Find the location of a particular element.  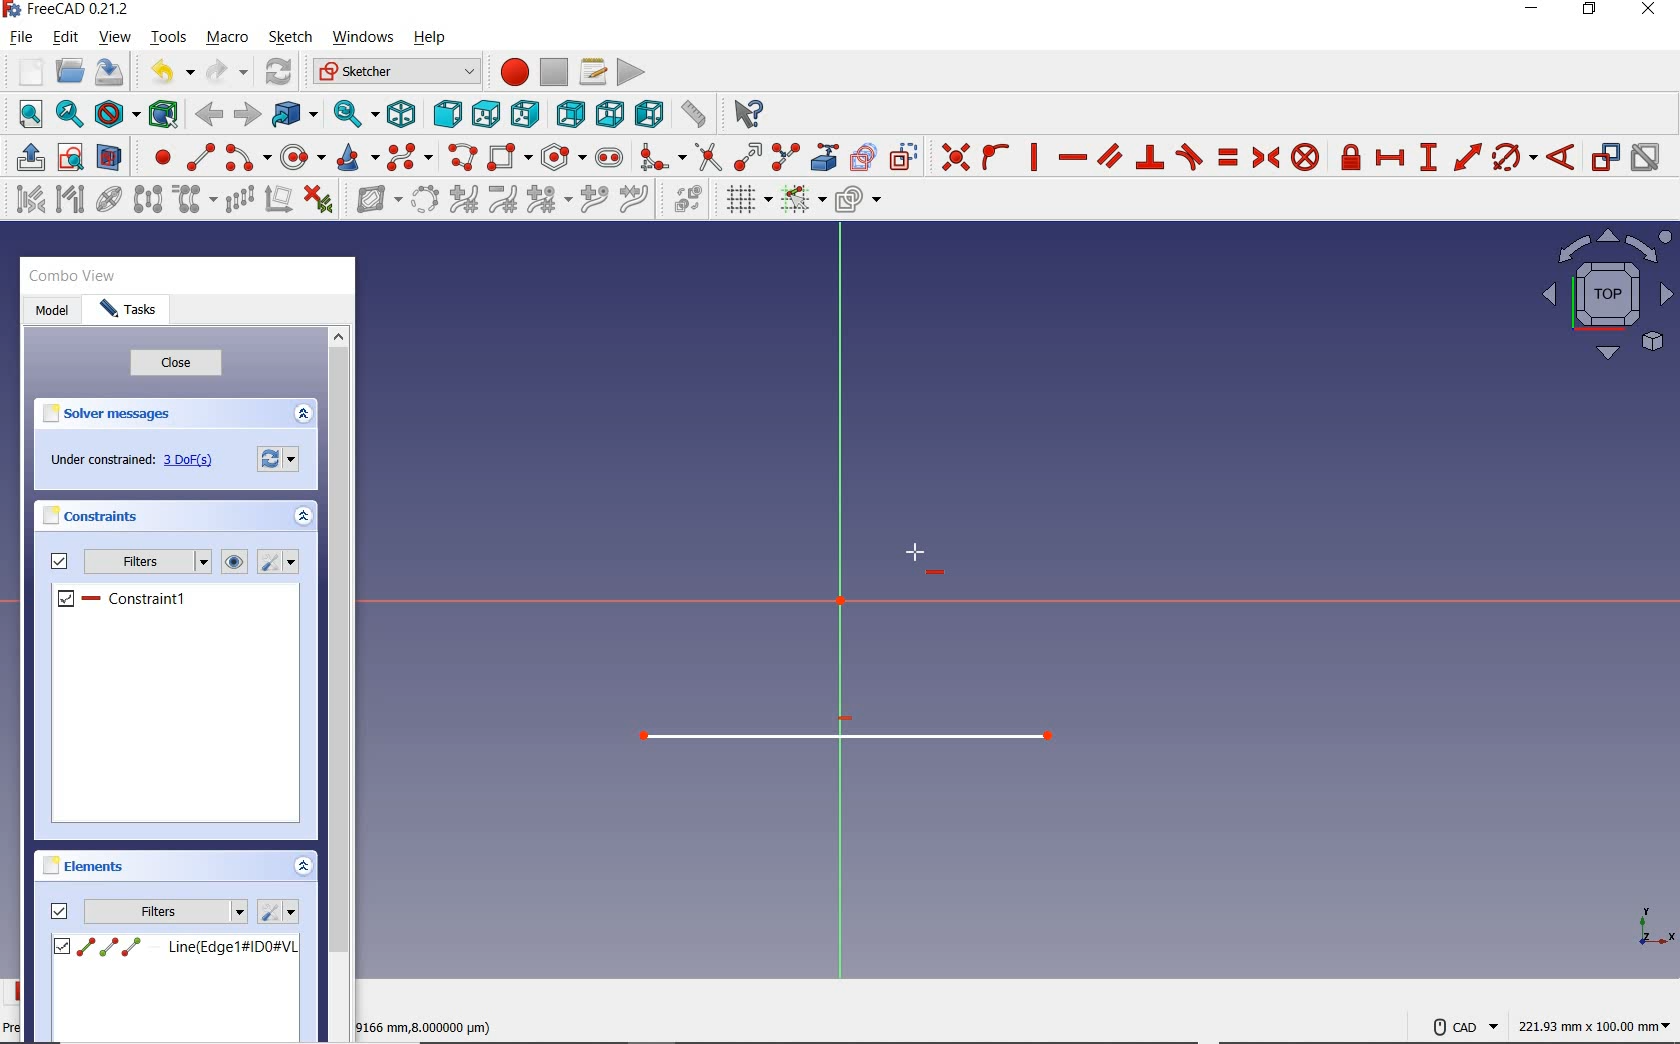

FIT SELECTION is located at coordinates (71, 116).